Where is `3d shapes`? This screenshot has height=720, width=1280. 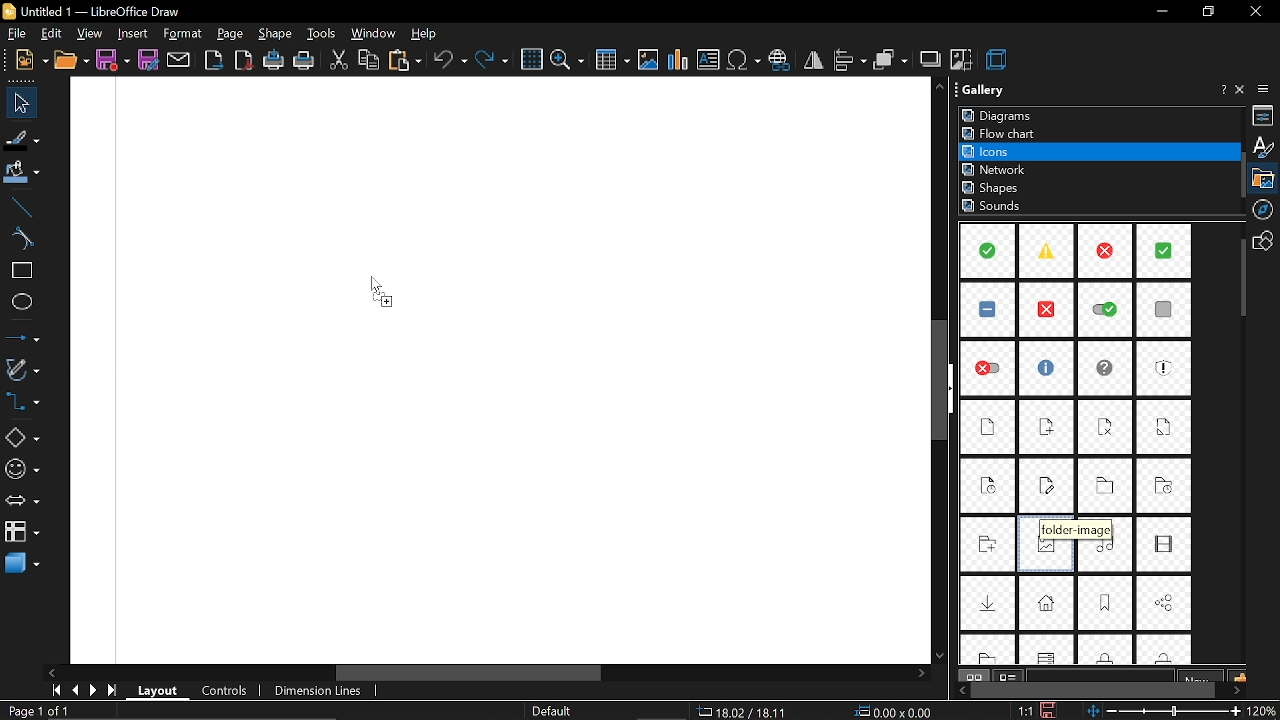 3d shapes is located at coordinates (19, 564).